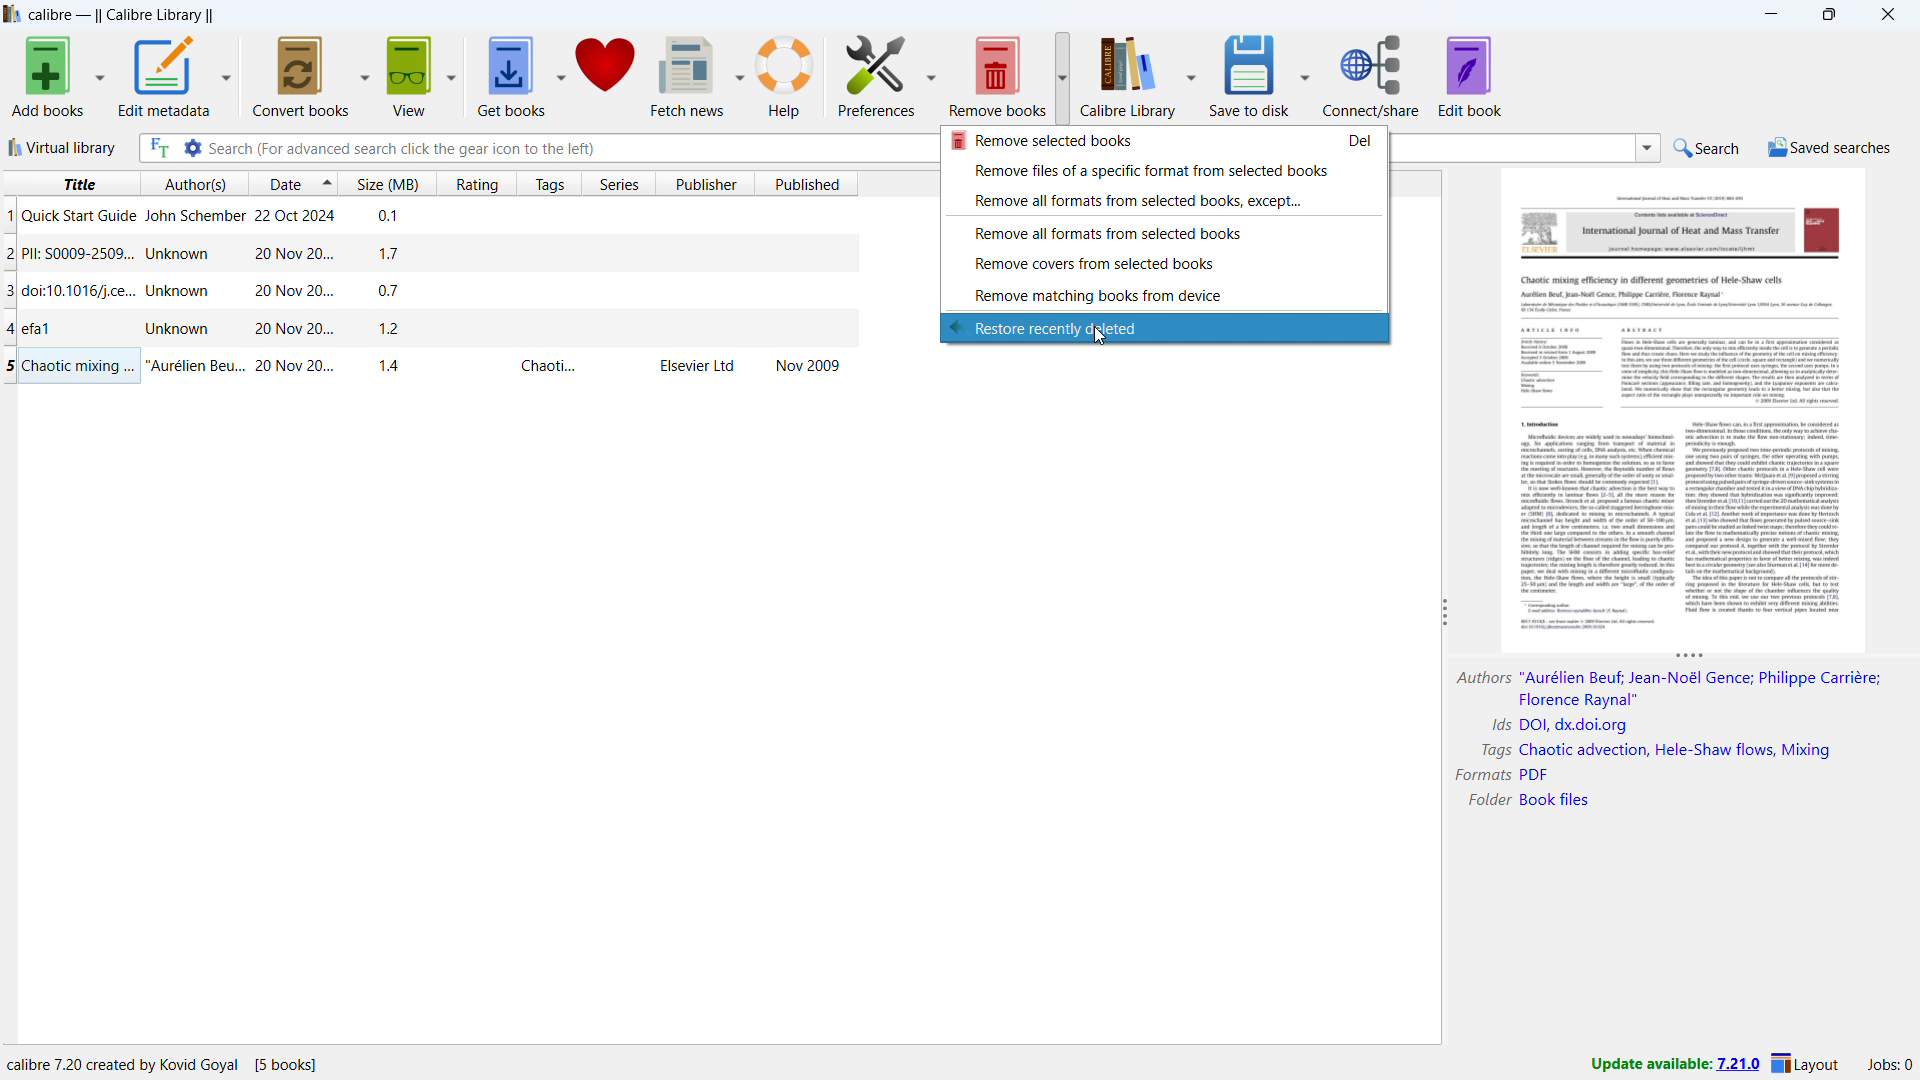 This screenshot has height=1080, width=1920. I want to click on get books options, so click(559, 75).